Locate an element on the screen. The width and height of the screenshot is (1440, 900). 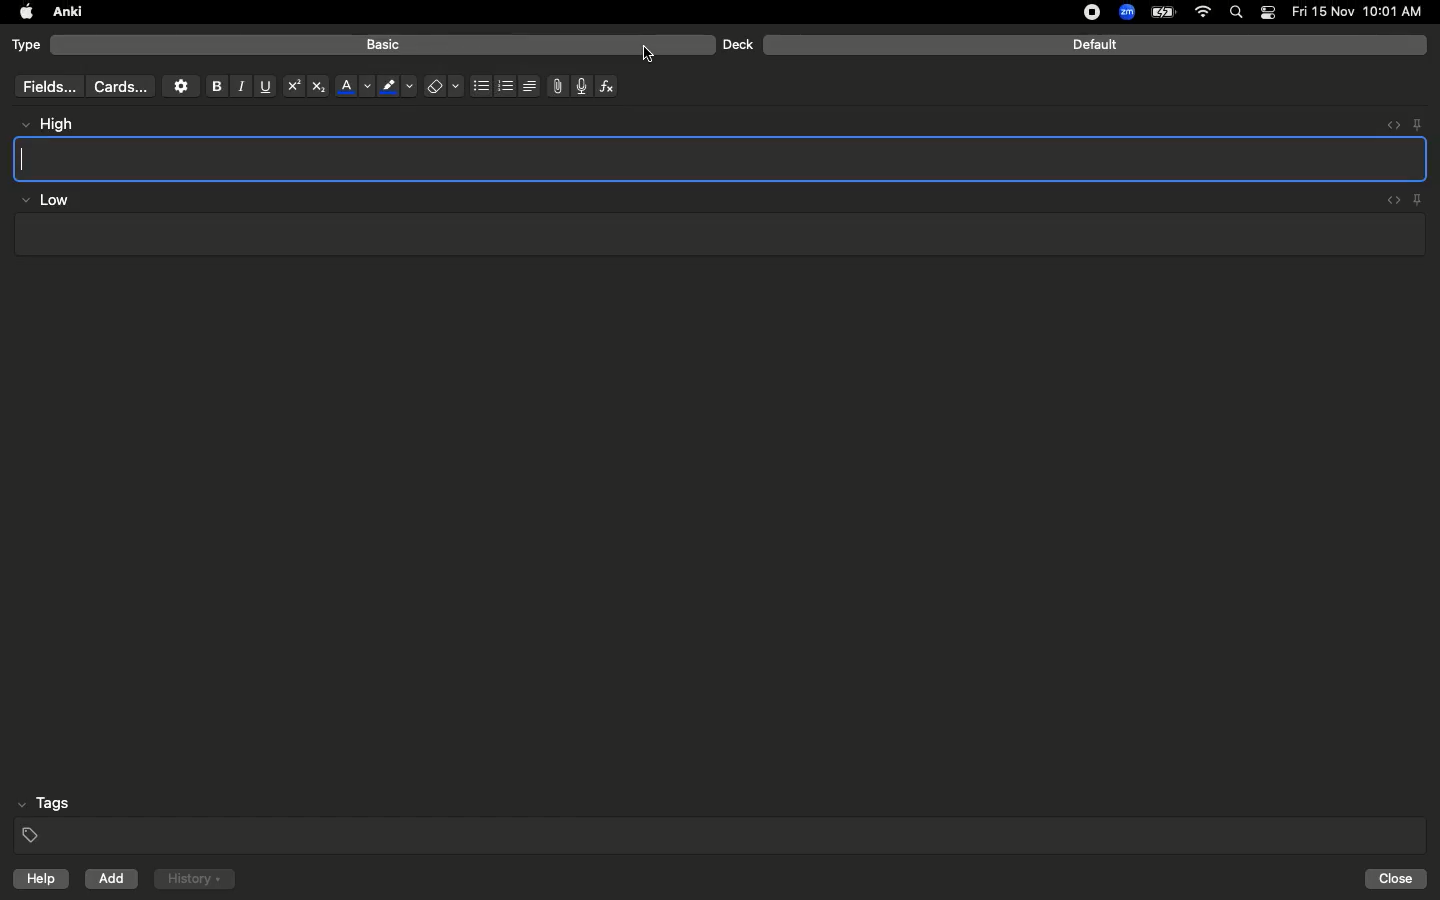
Italics is located at coordinates (238, 87).